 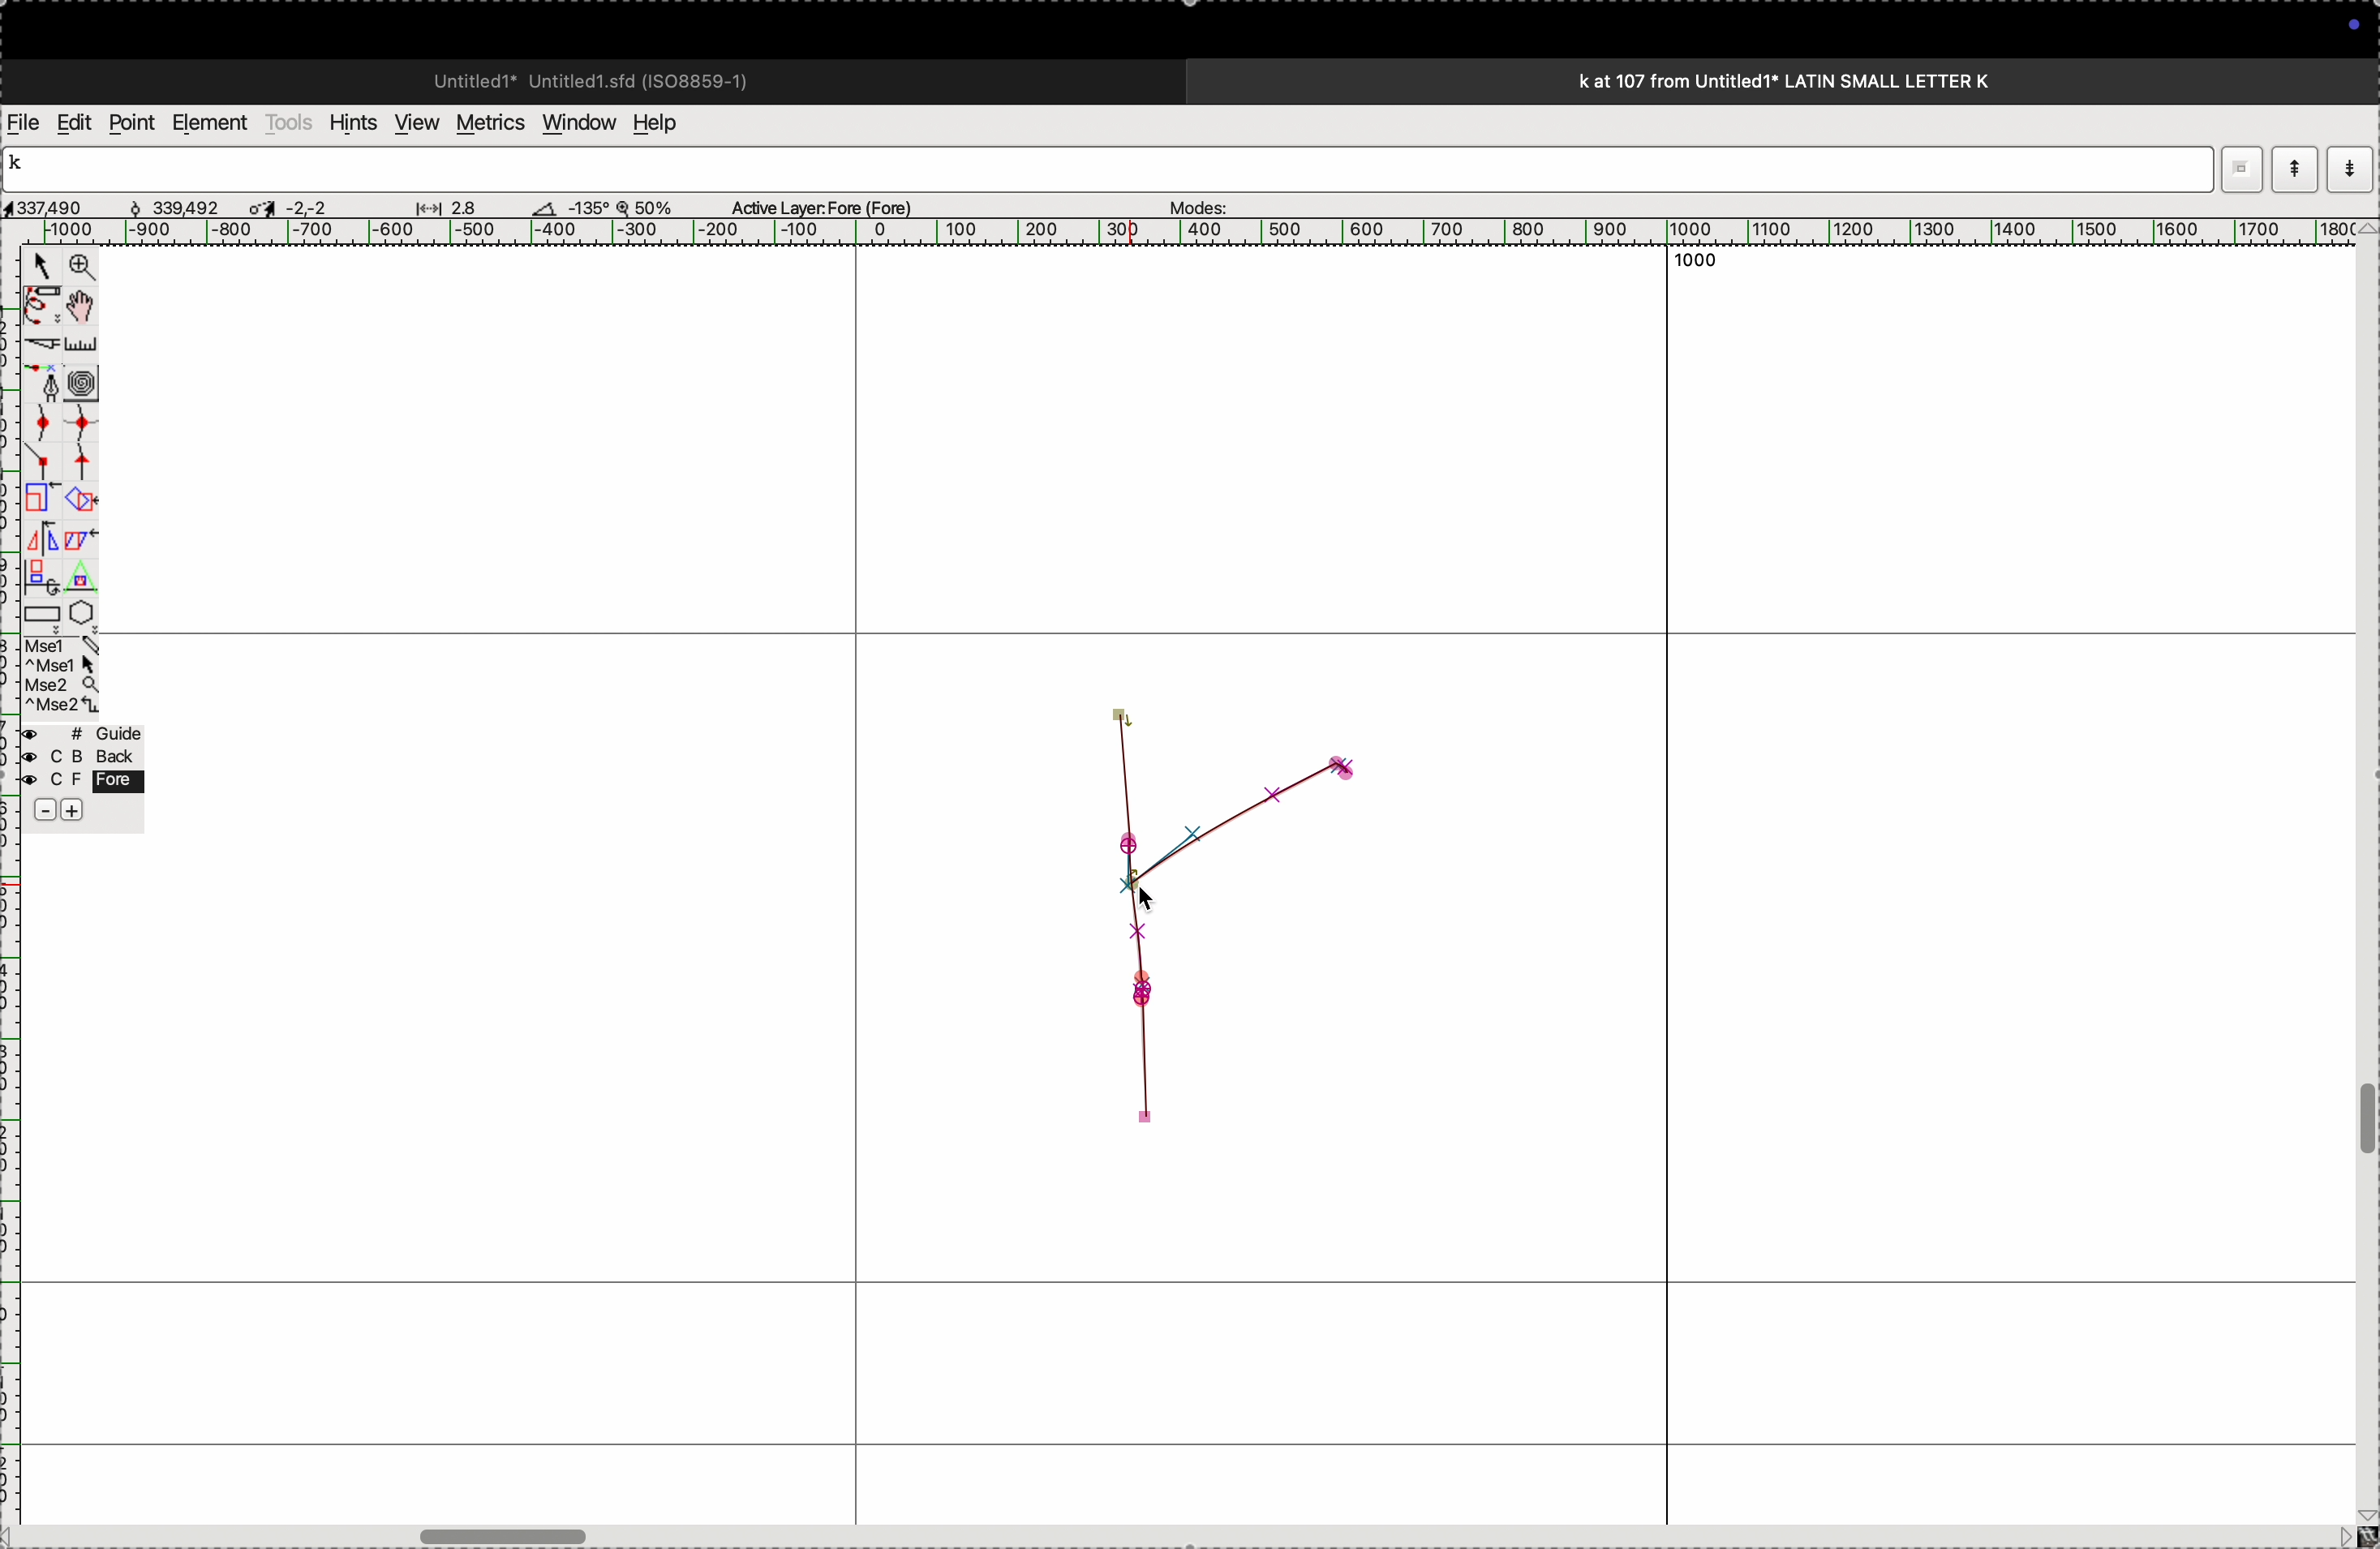 What do you see at coordinates (309, 206) in the screenshot?
I see `-2, -2` at bounding box center [309, 206].